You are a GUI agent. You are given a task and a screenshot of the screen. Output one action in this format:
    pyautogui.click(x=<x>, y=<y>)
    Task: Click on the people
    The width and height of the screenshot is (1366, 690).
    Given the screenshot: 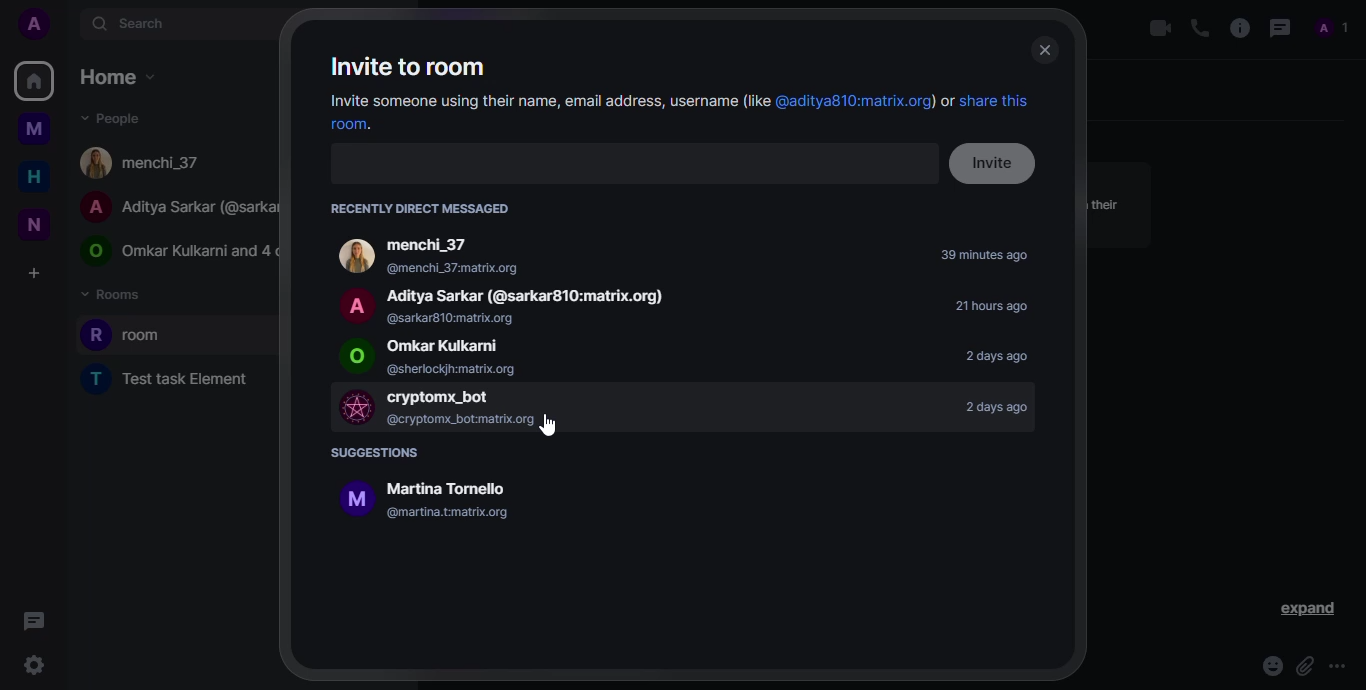 What is the action you would take?
    pyautogui.click(x=175, y=251)
    